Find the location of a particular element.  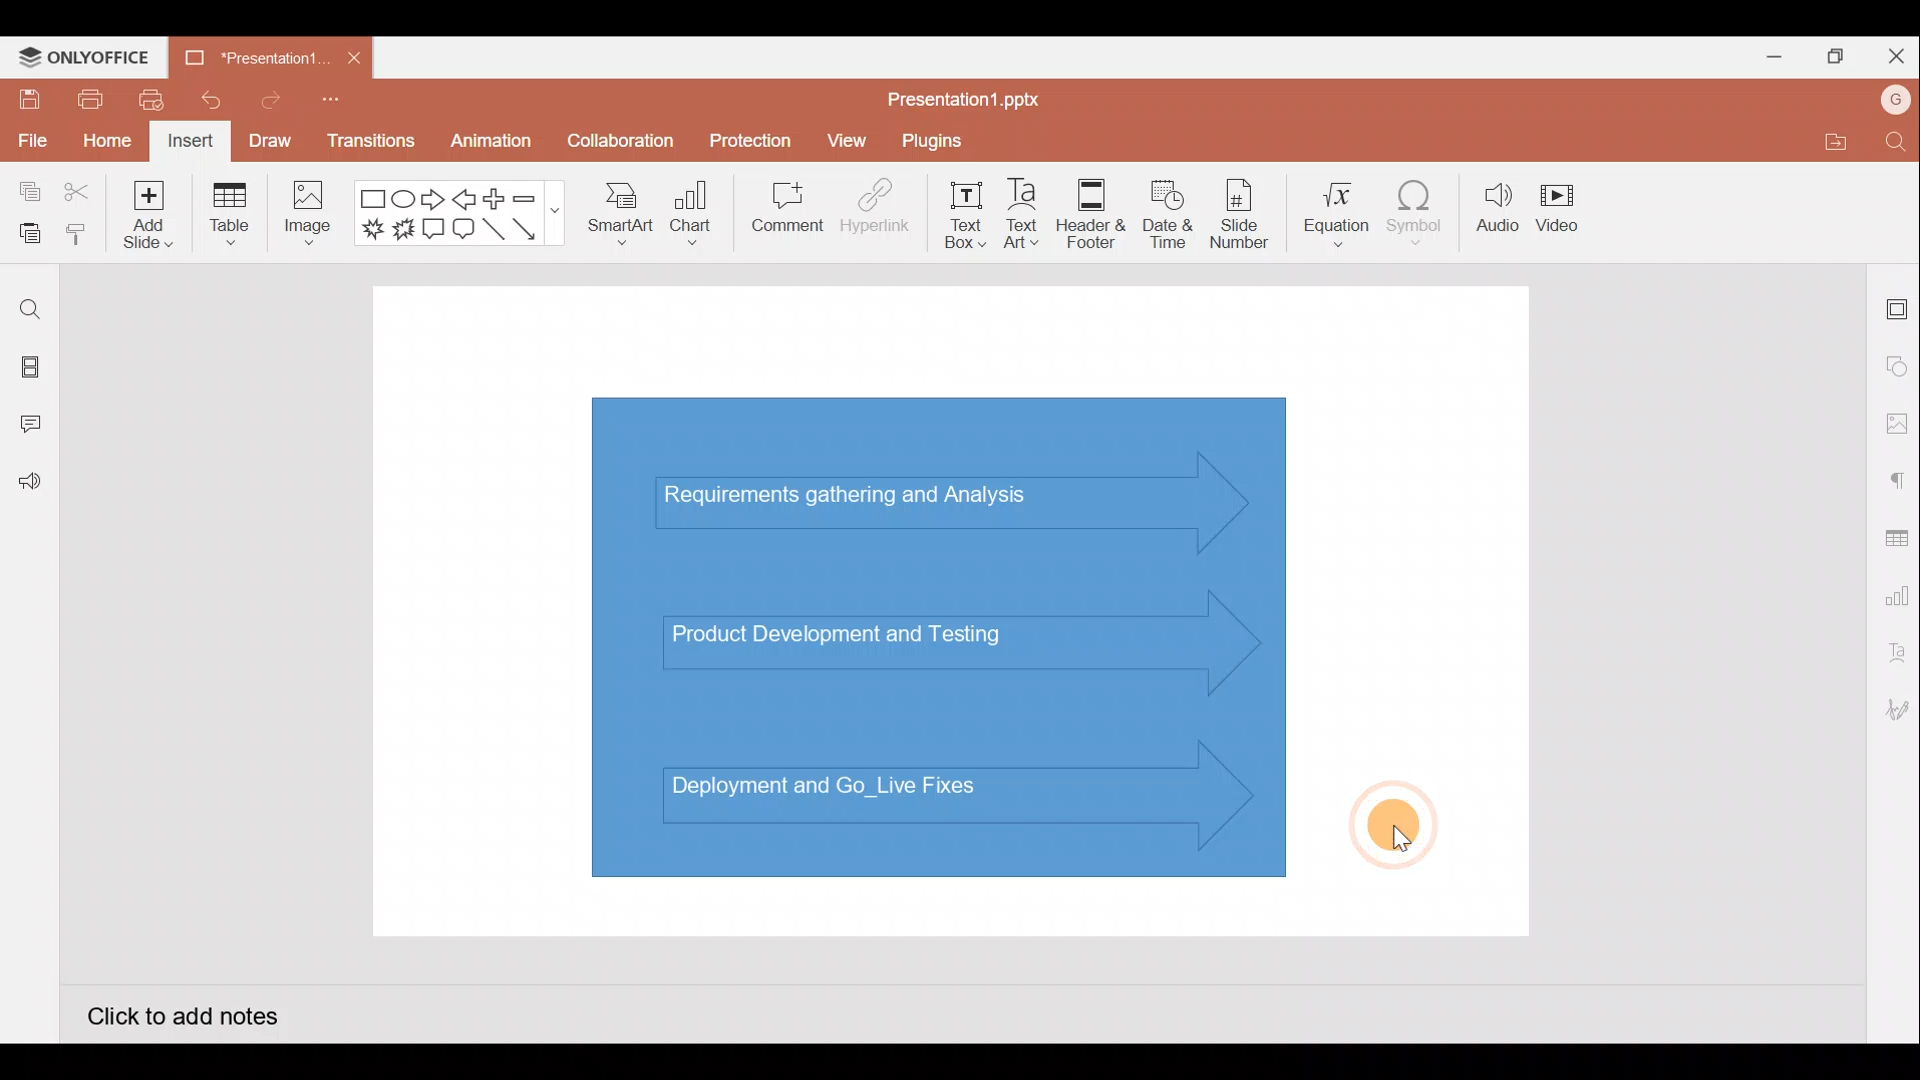

Table is located at coordinates (232, 216).